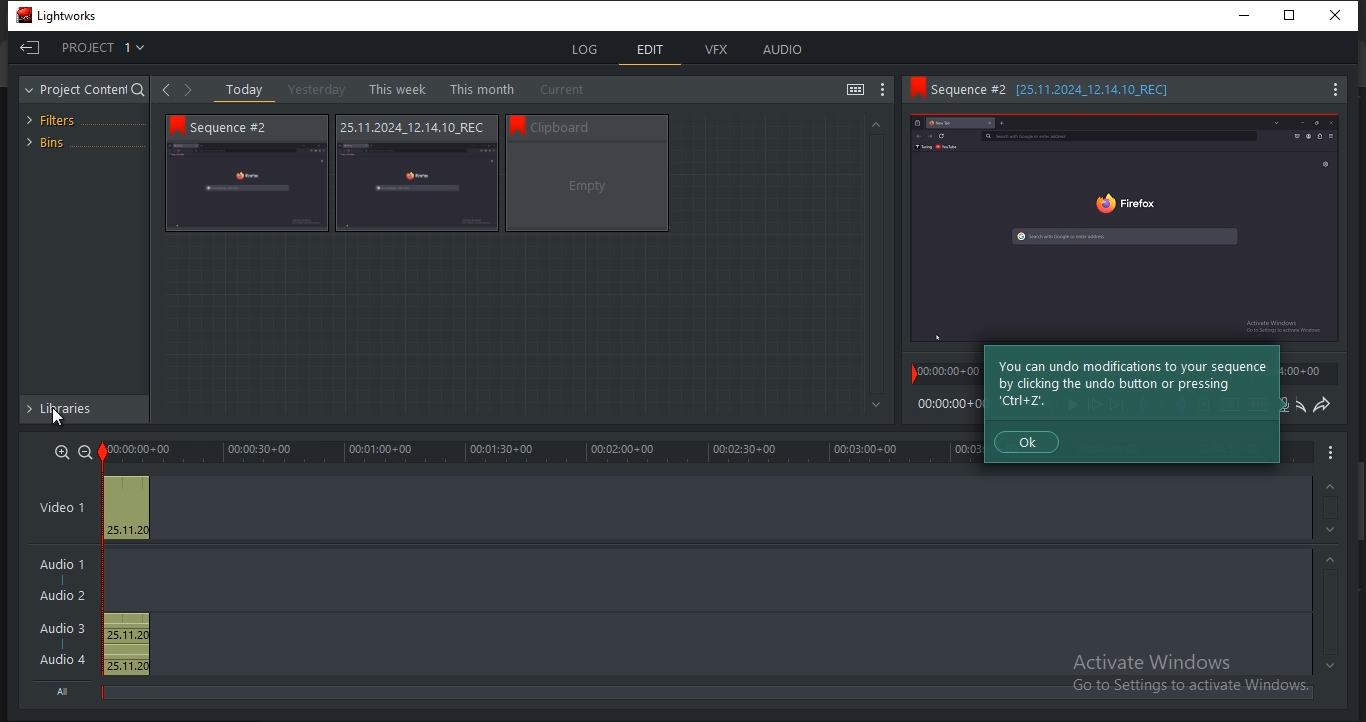 Image resolution: width=1366 pixels, height=722 pixels. What do you see at coordinates (718, 51) in the screenshot?
I see `vfx` at bounding box center [718, 51].